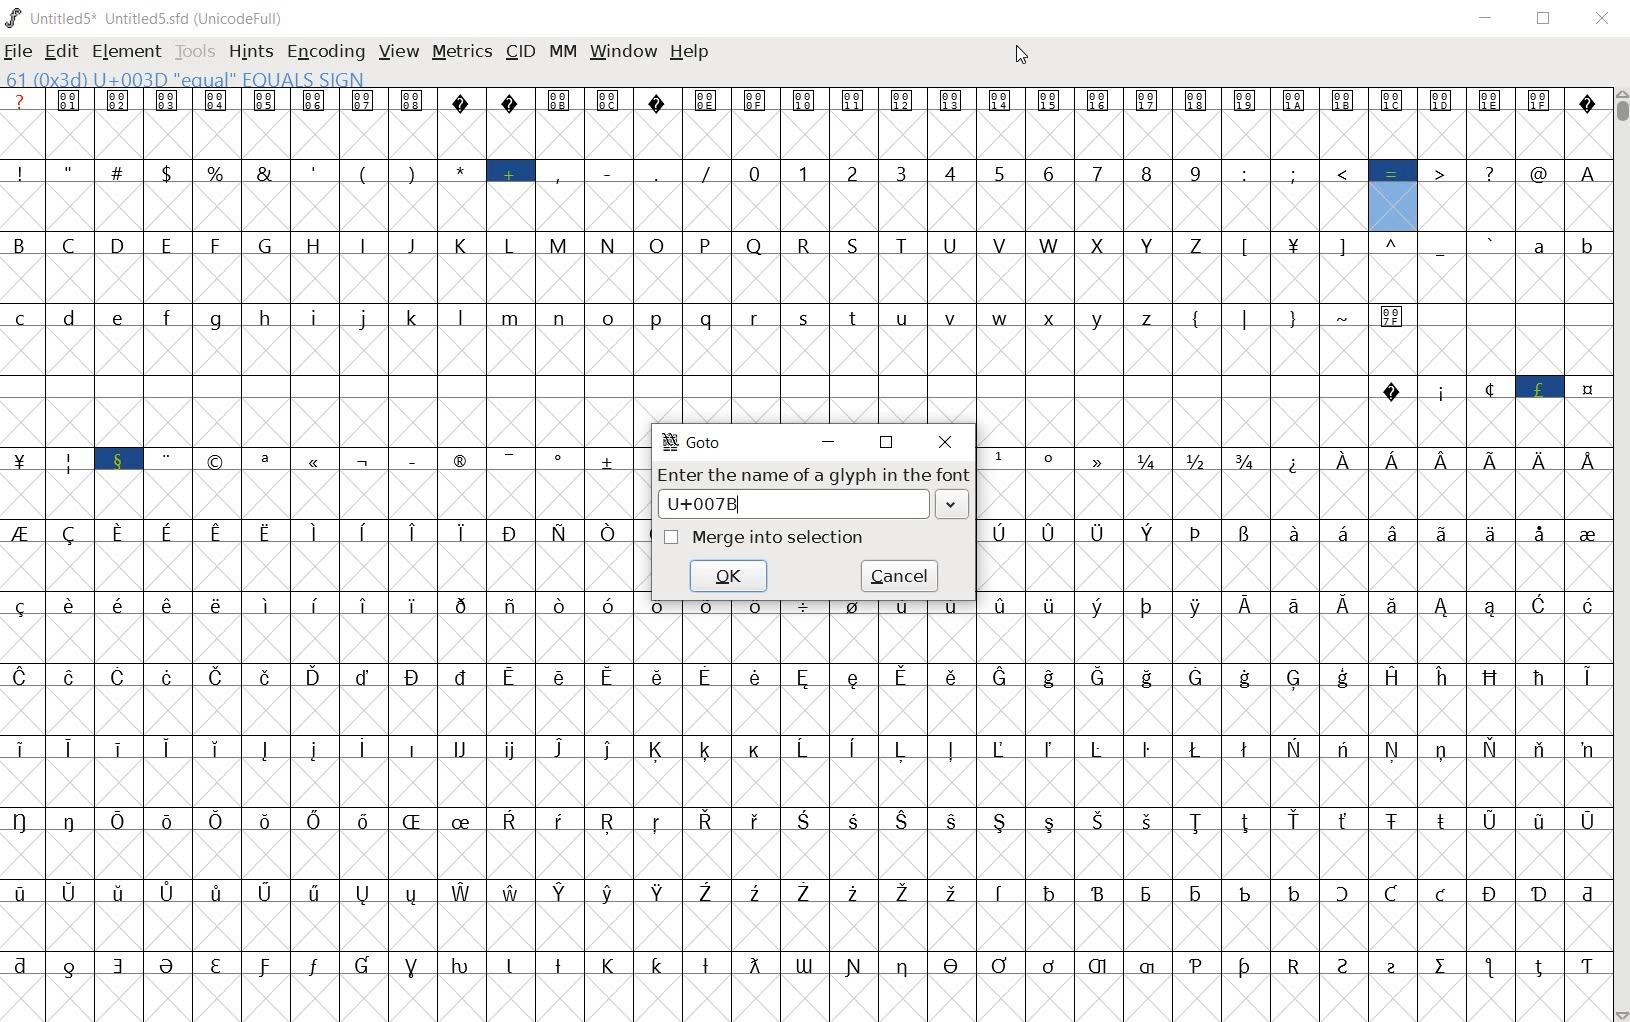 This screenshot has width=1630, height=1022. What do you see at coordinates (1620, 554) in the screenshot?
I see `scrollbar` at bounding box center [1620, 554].